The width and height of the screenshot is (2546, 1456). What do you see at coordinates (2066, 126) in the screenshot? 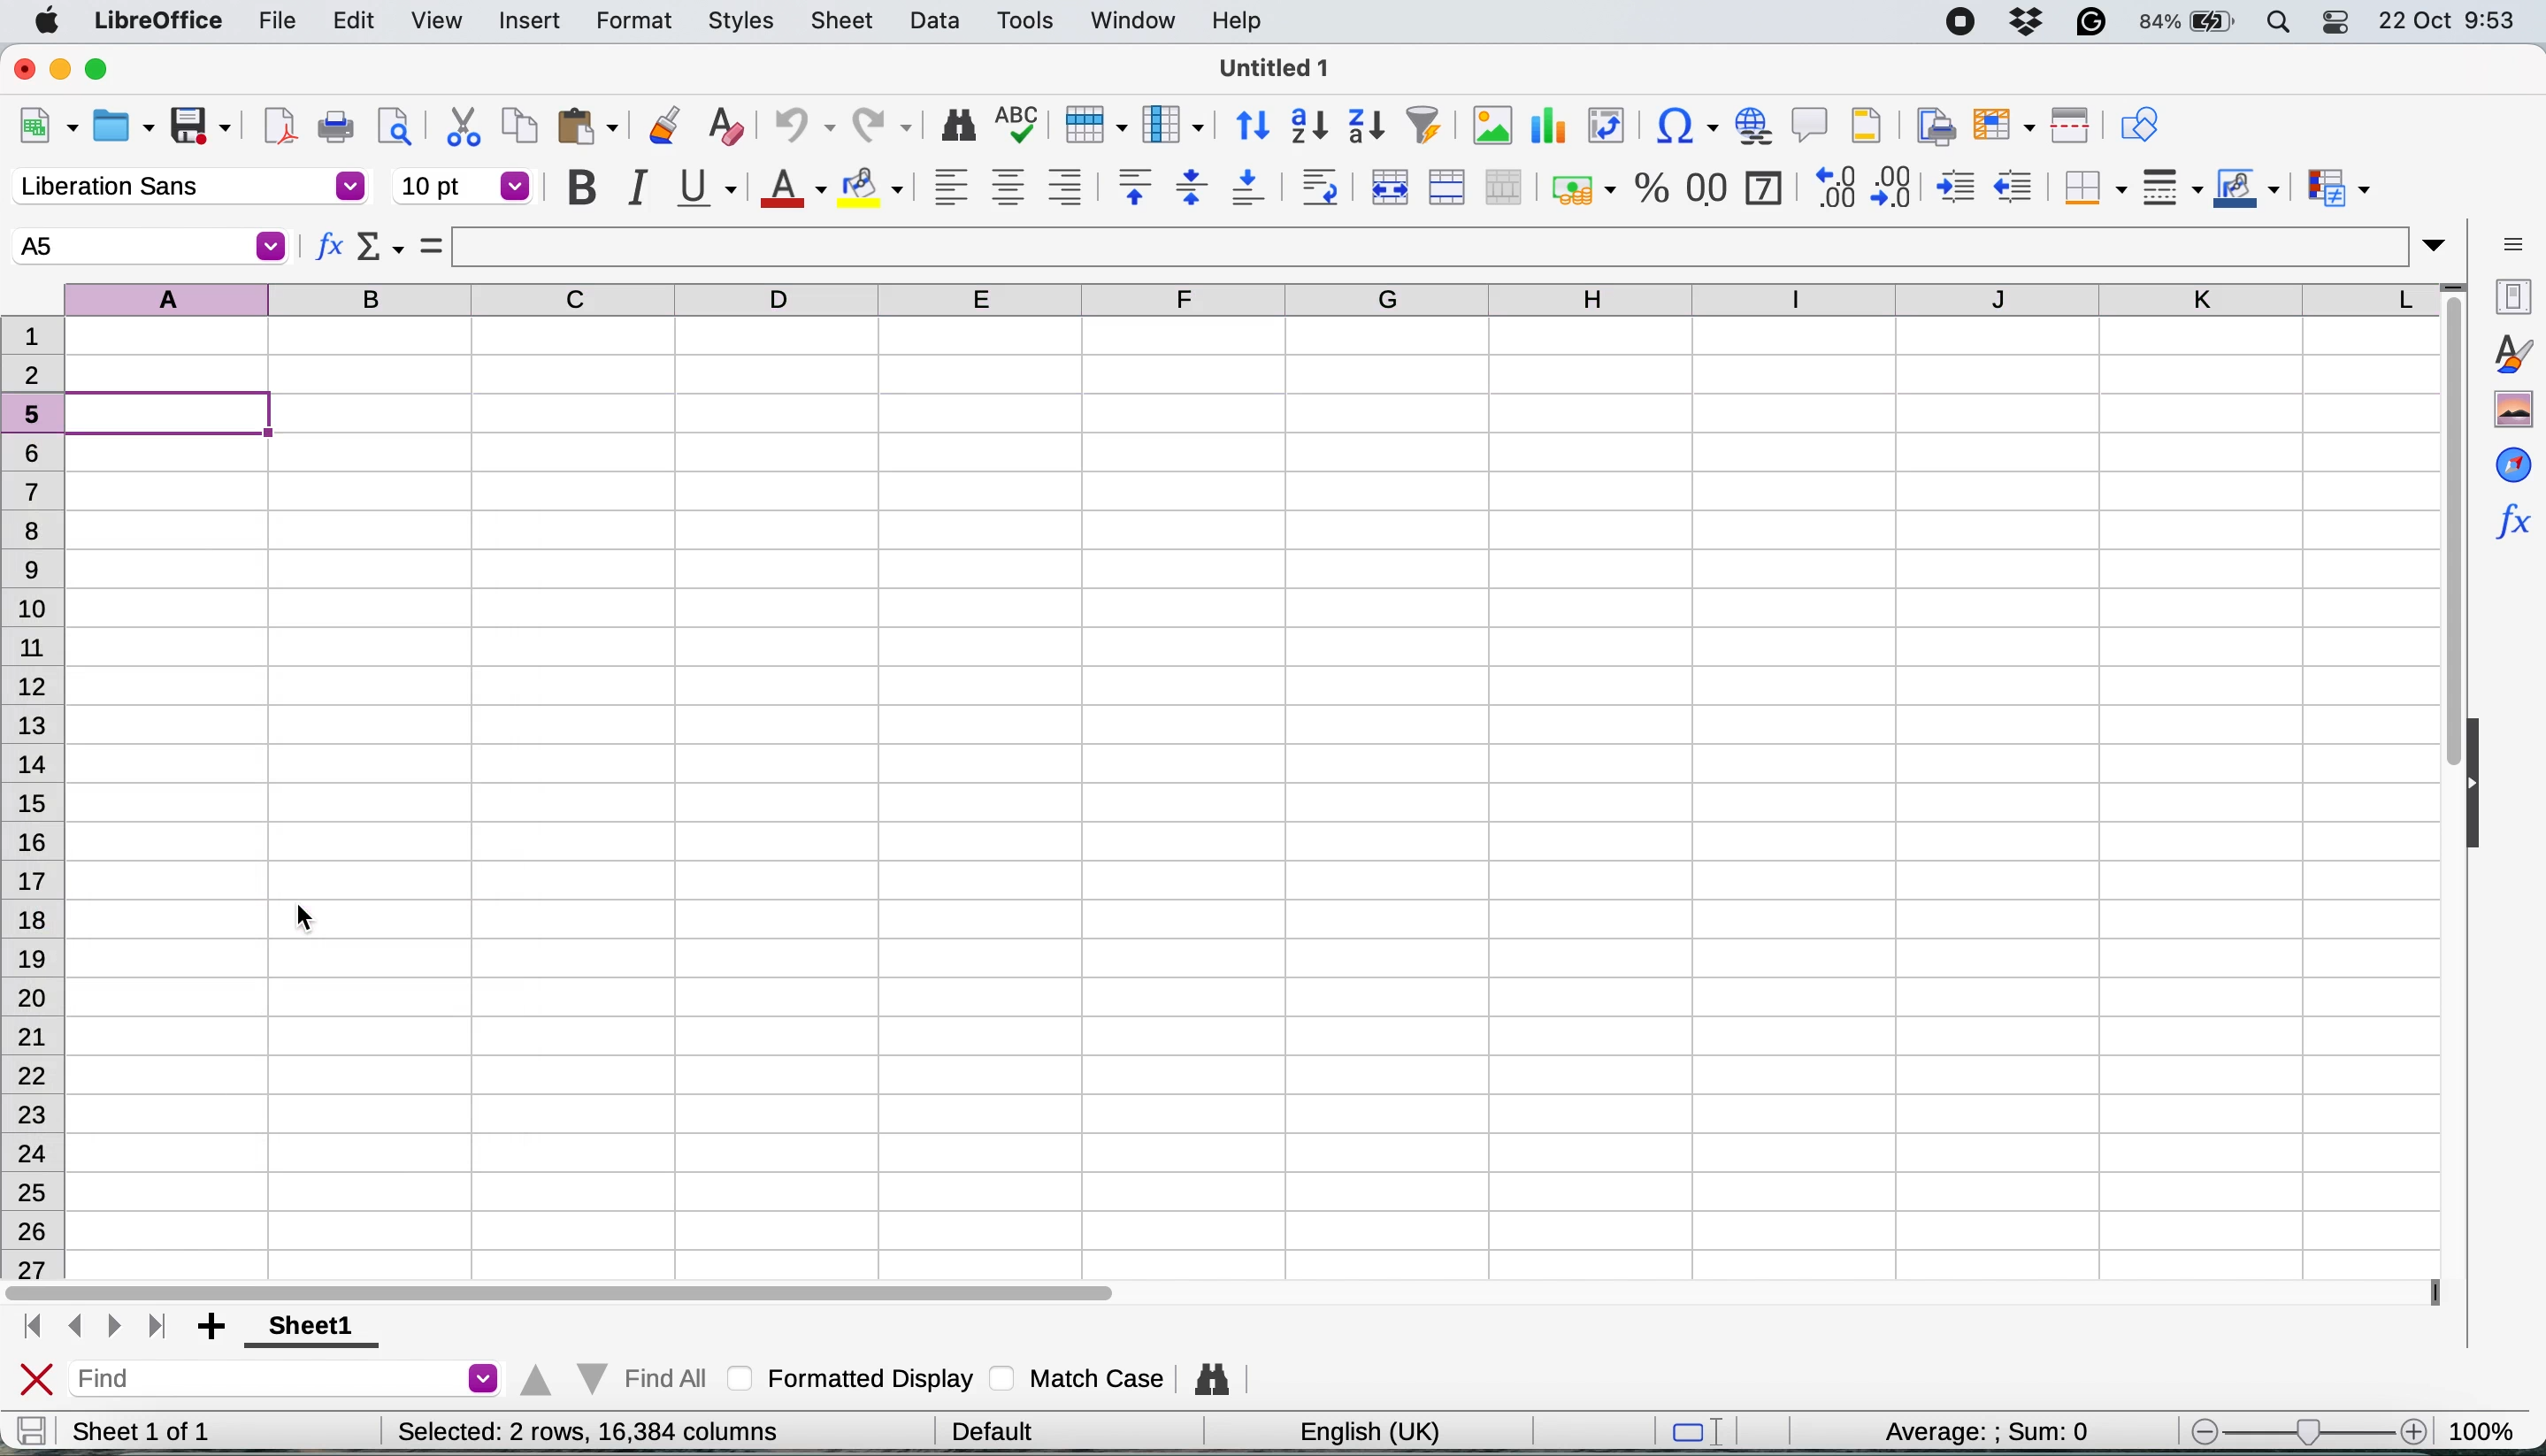
I see `split window` at bounding box center [2066, 126].